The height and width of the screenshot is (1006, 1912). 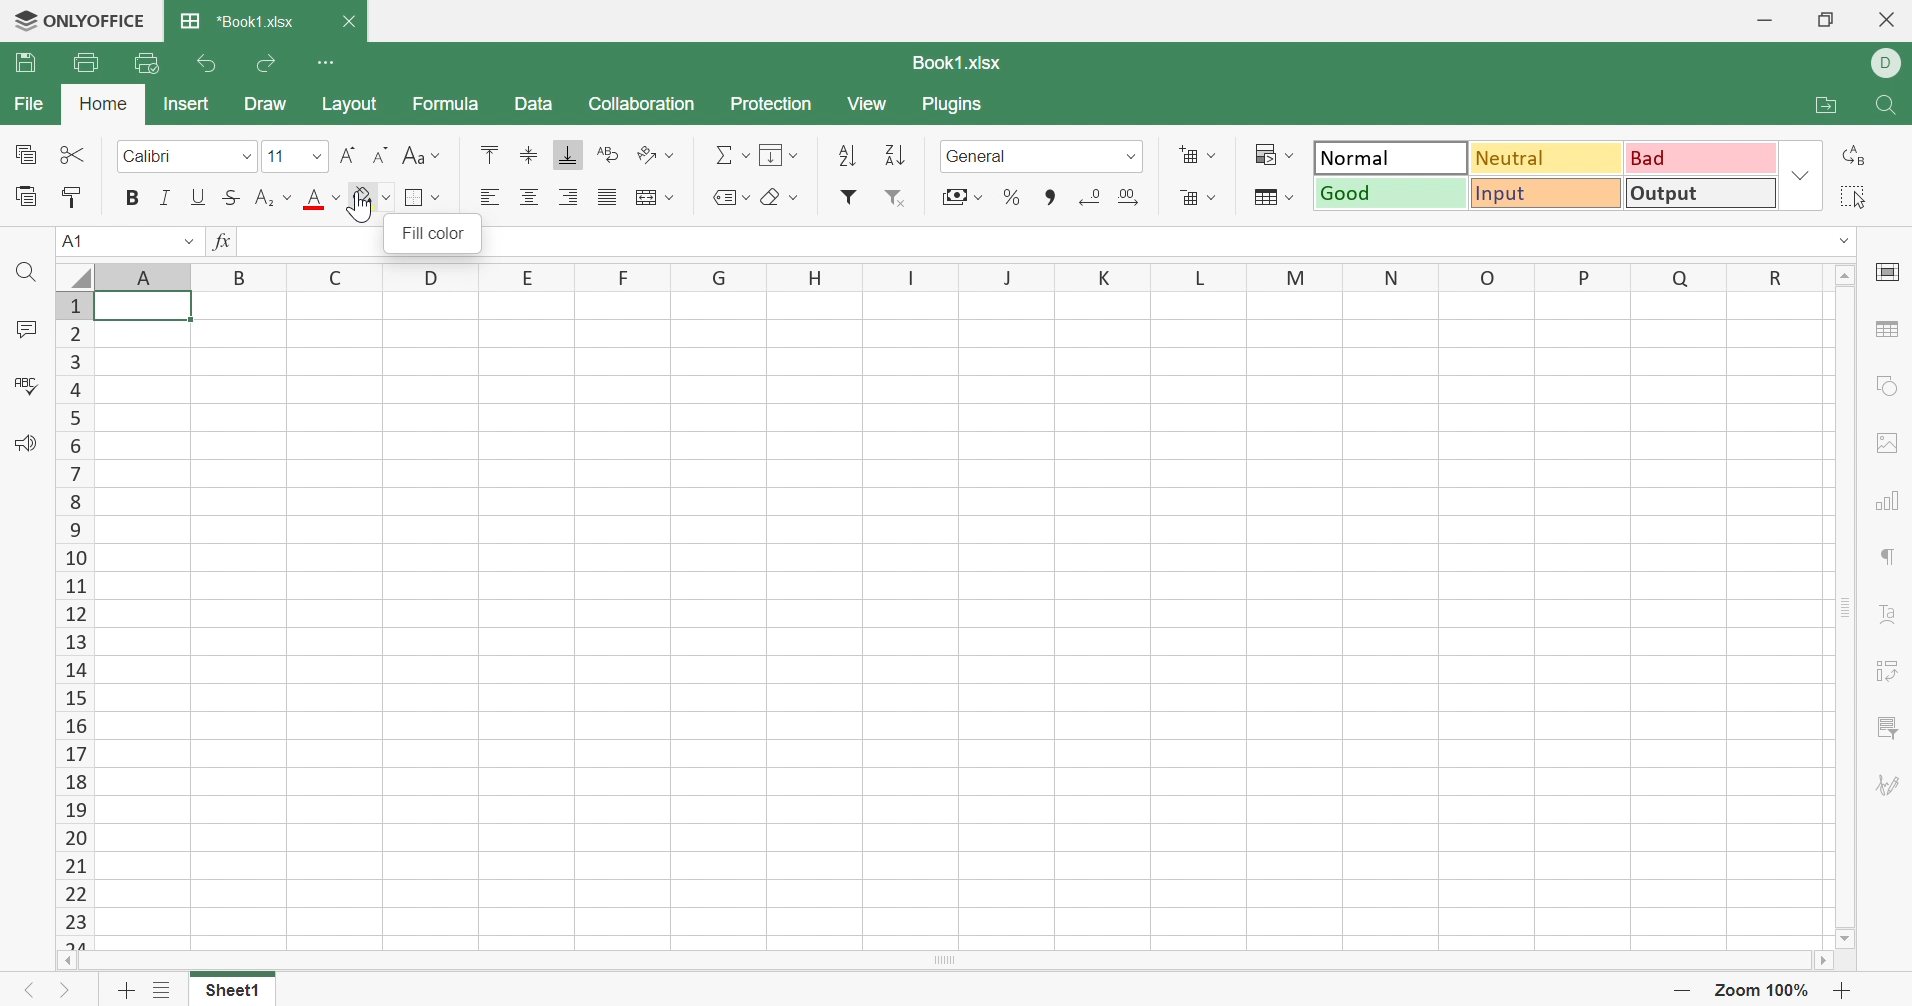 I want to click on Named ranges, so click(x=733, y=197).